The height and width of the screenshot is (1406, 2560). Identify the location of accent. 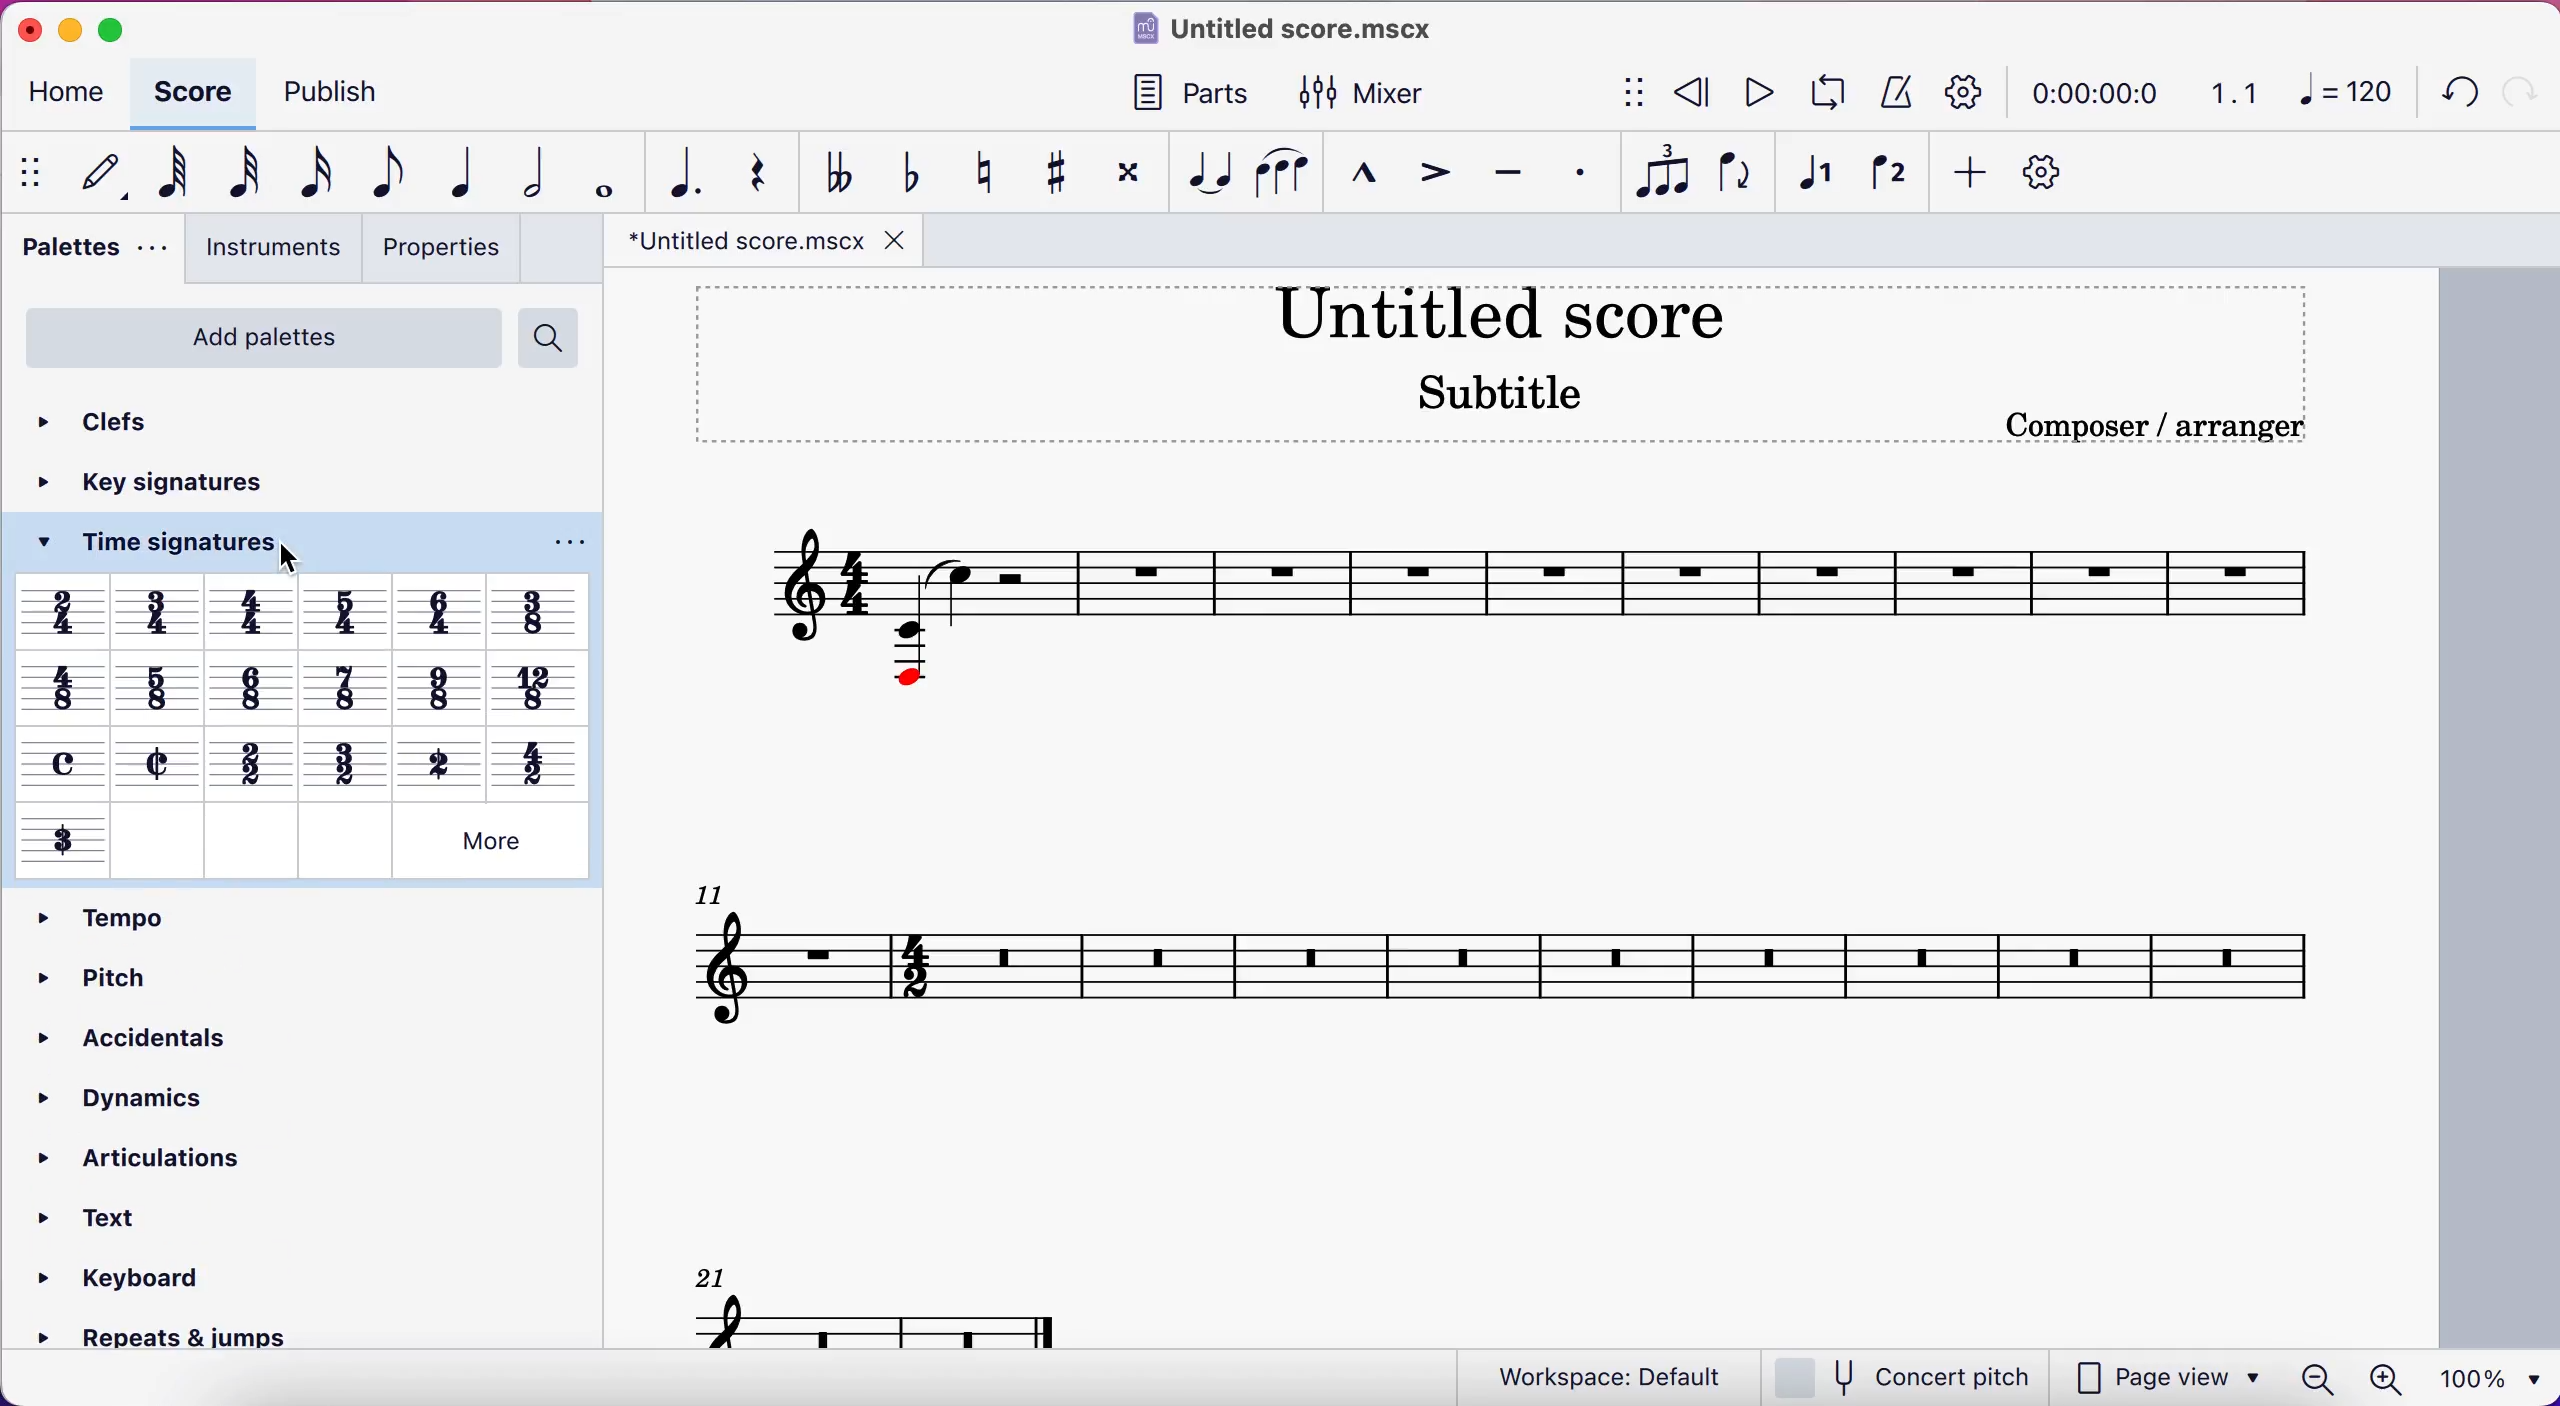
(1426, 174).